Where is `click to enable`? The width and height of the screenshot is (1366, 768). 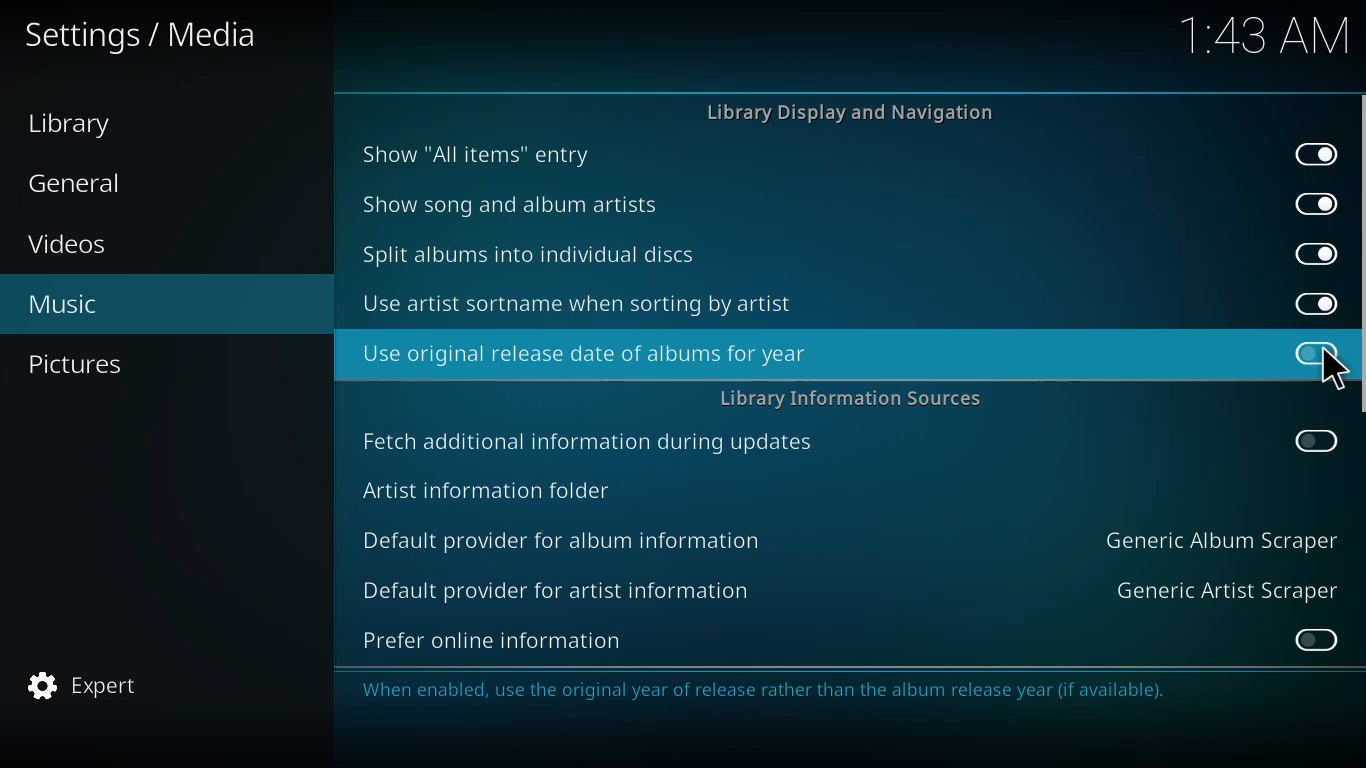 click to enable is located at coordinates (1313, 356).